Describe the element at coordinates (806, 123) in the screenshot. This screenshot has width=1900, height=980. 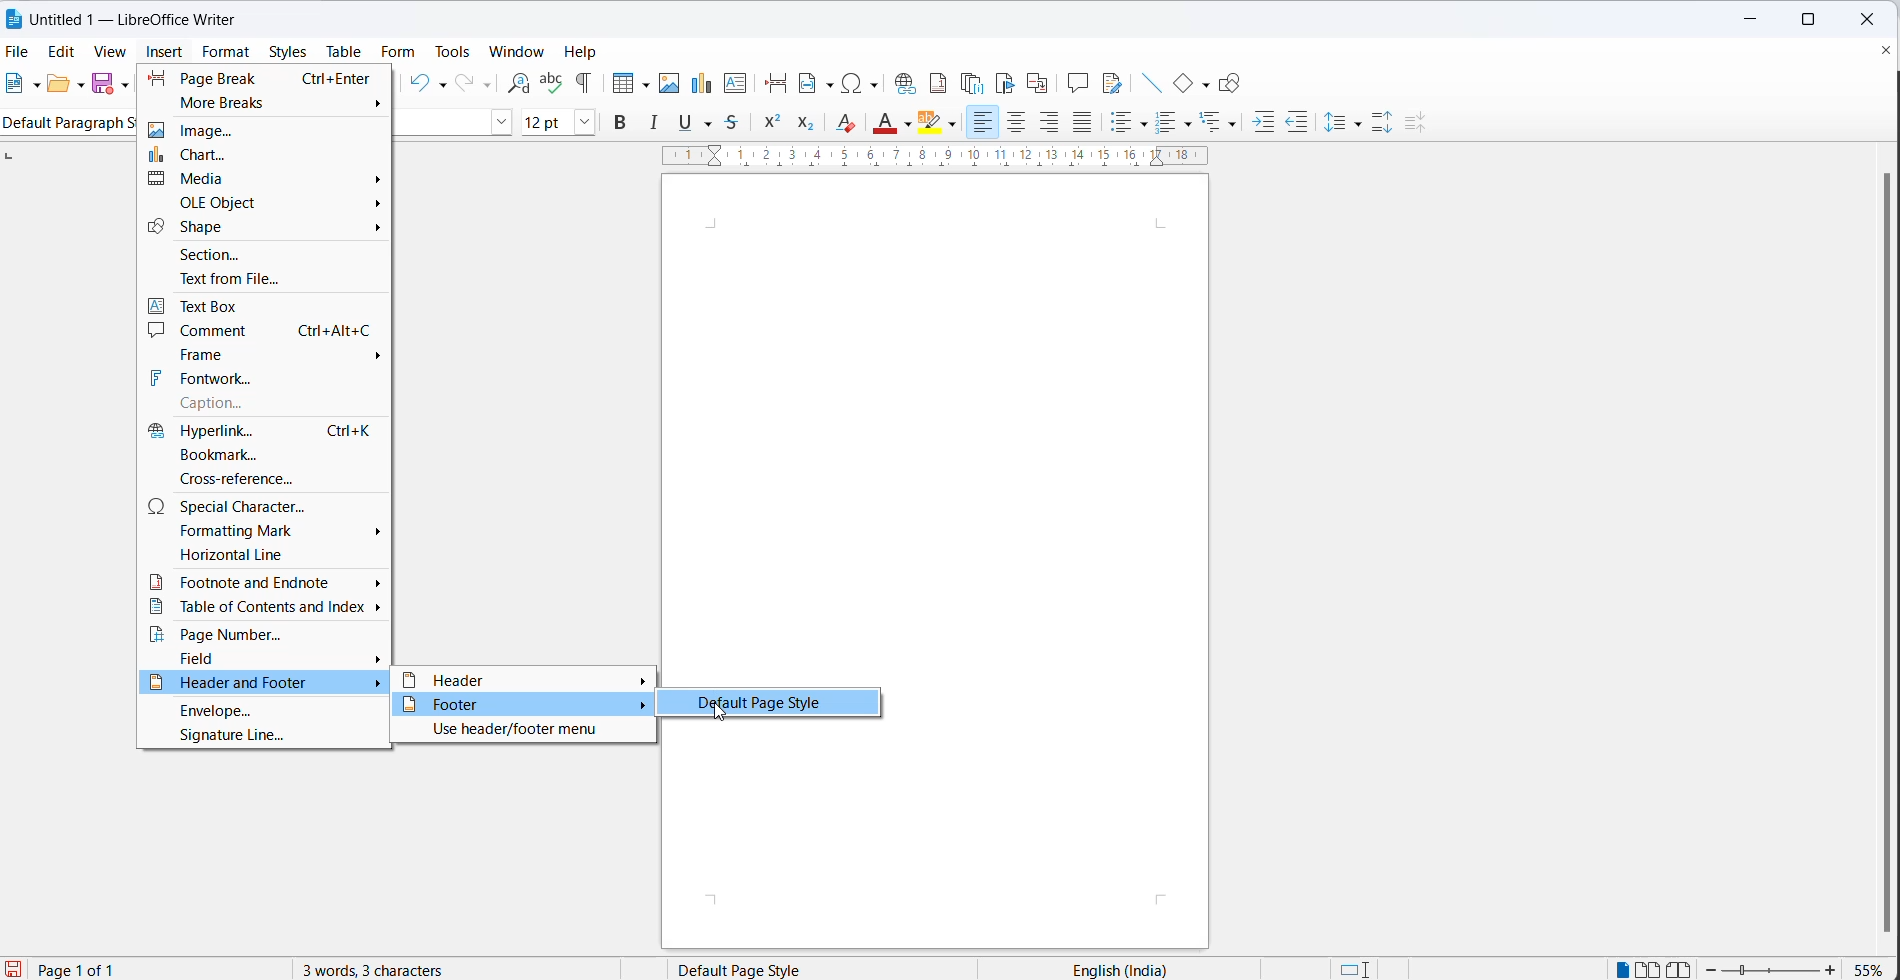
I see `subscript` at that location.